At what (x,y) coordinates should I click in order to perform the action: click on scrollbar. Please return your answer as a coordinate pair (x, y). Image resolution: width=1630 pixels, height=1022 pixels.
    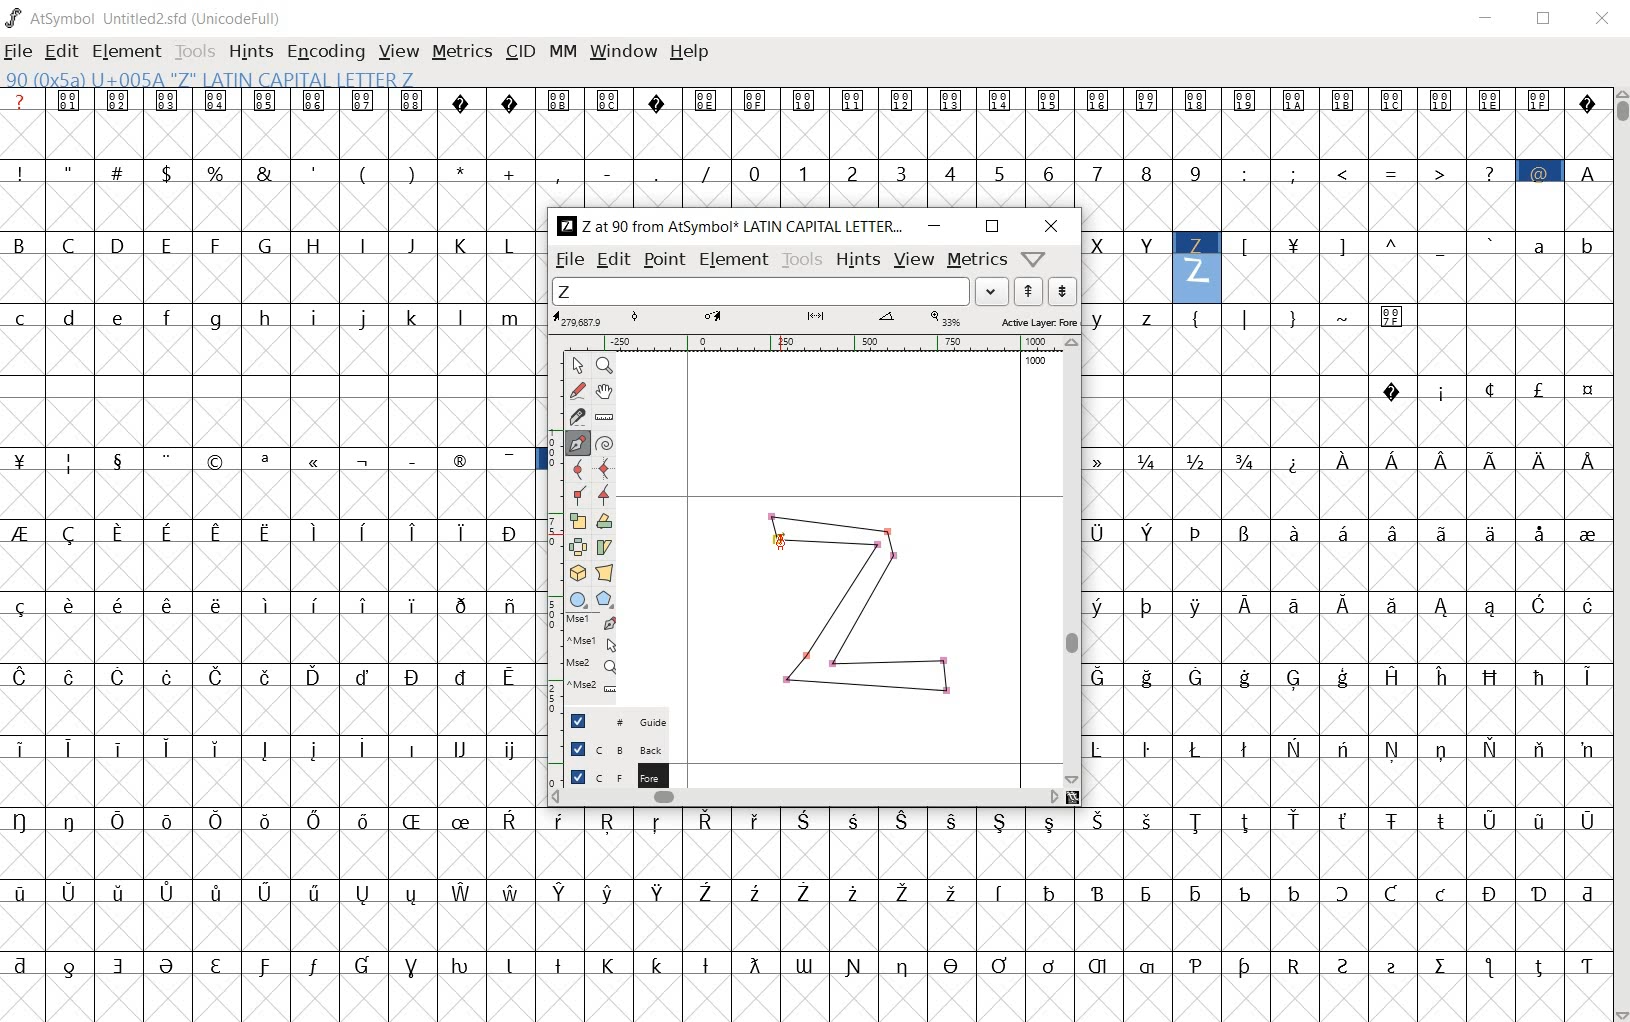
    Looking at the image, I should click on (806, 799).